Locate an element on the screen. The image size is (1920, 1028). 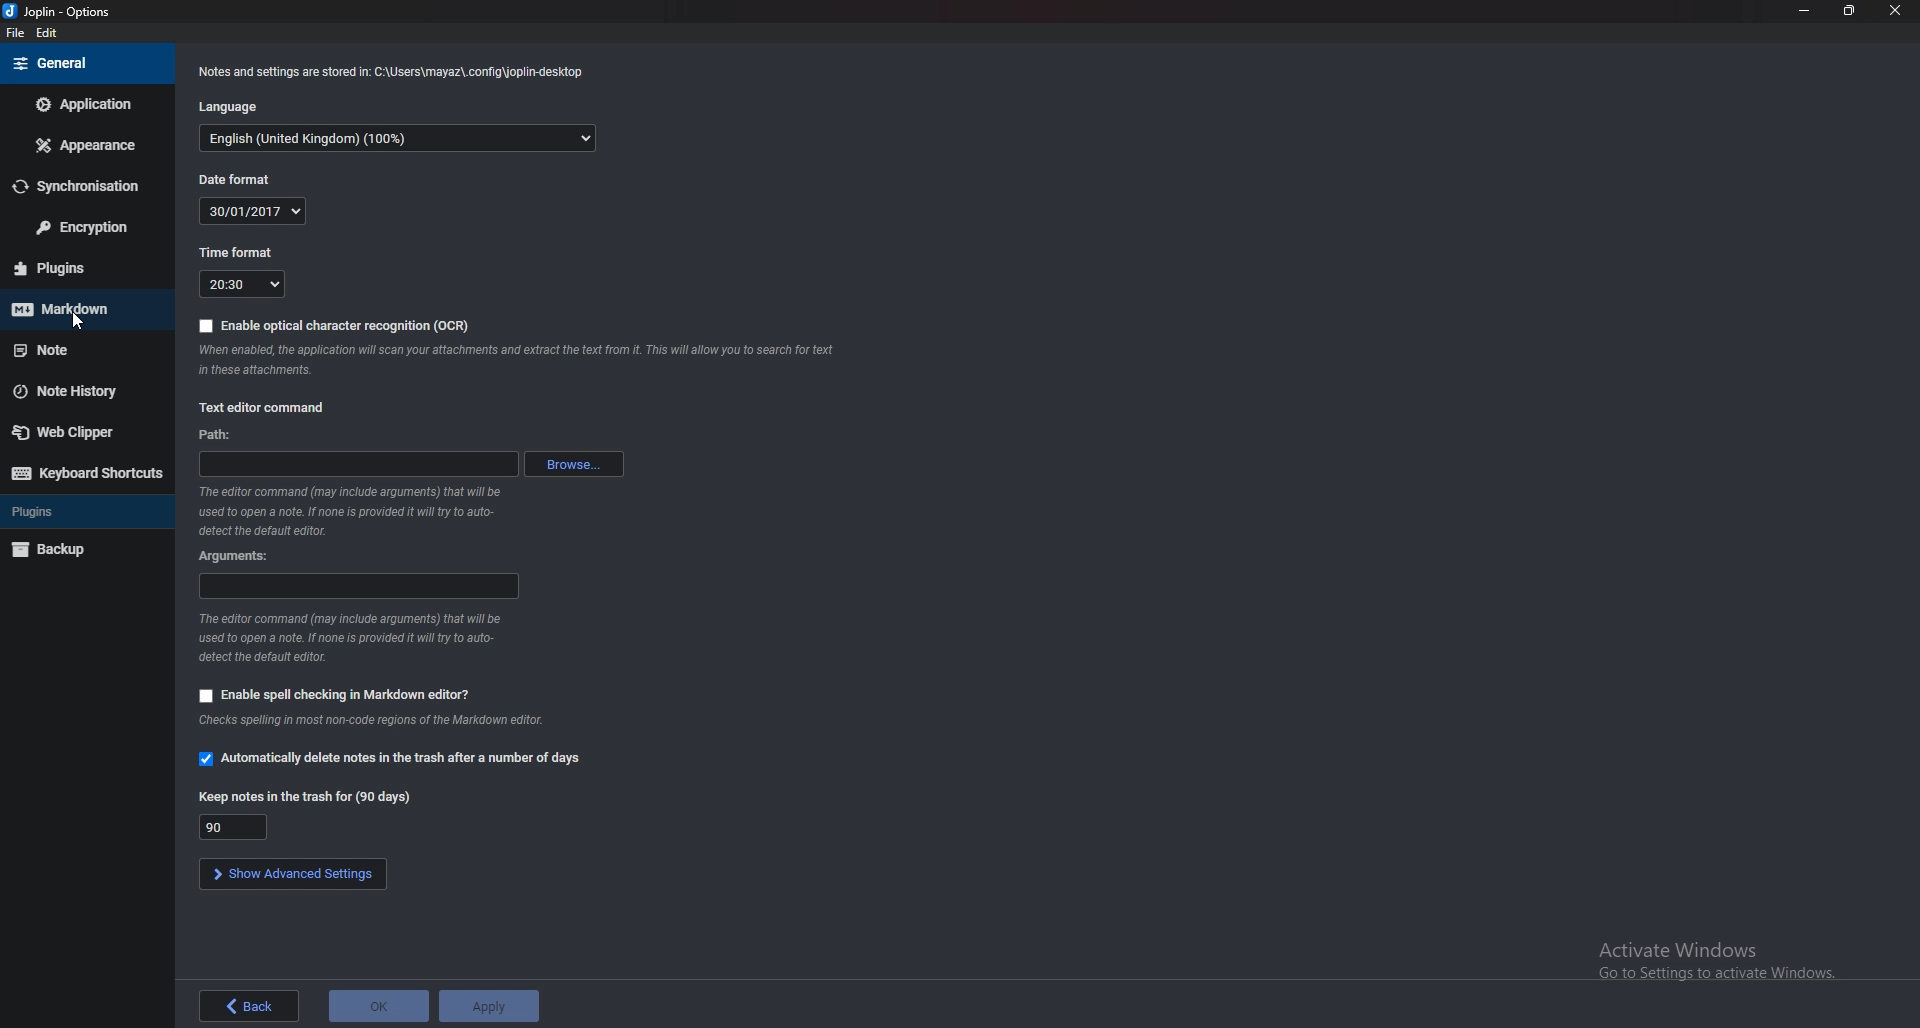
arguments is located at coordinates (355, 588).